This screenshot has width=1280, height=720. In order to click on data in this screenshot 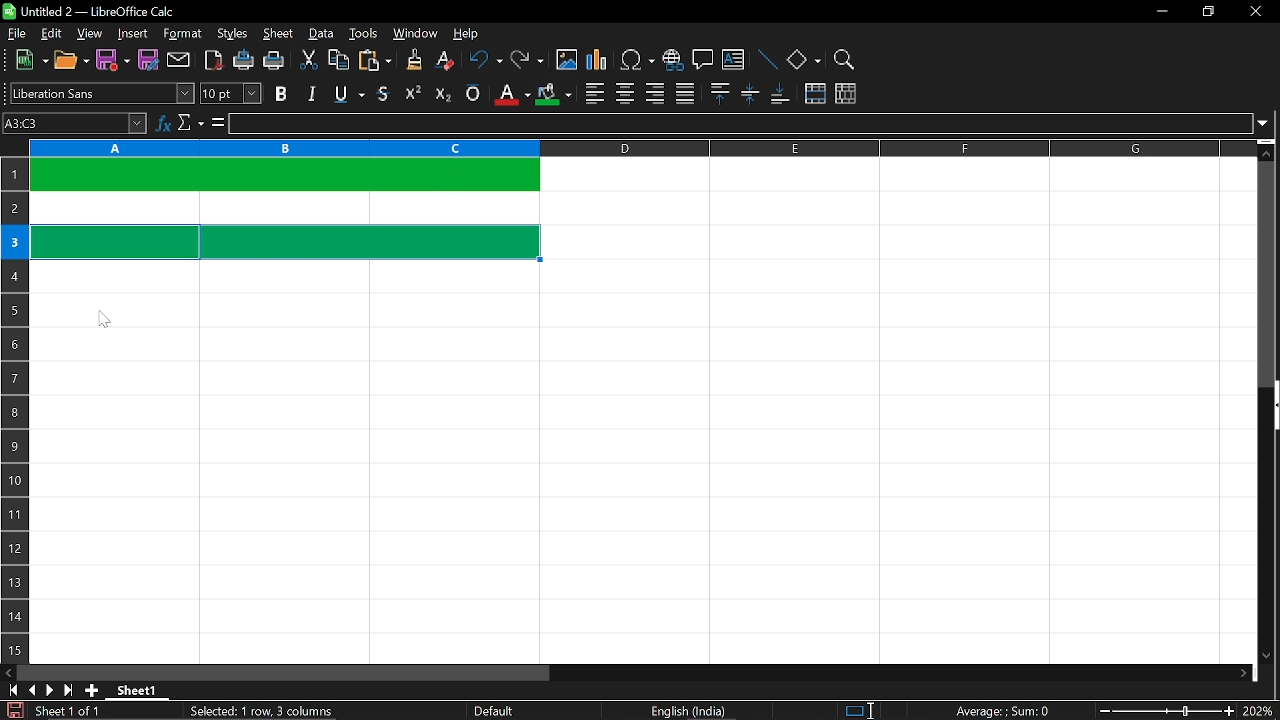, I will do `click(322, 35)`.